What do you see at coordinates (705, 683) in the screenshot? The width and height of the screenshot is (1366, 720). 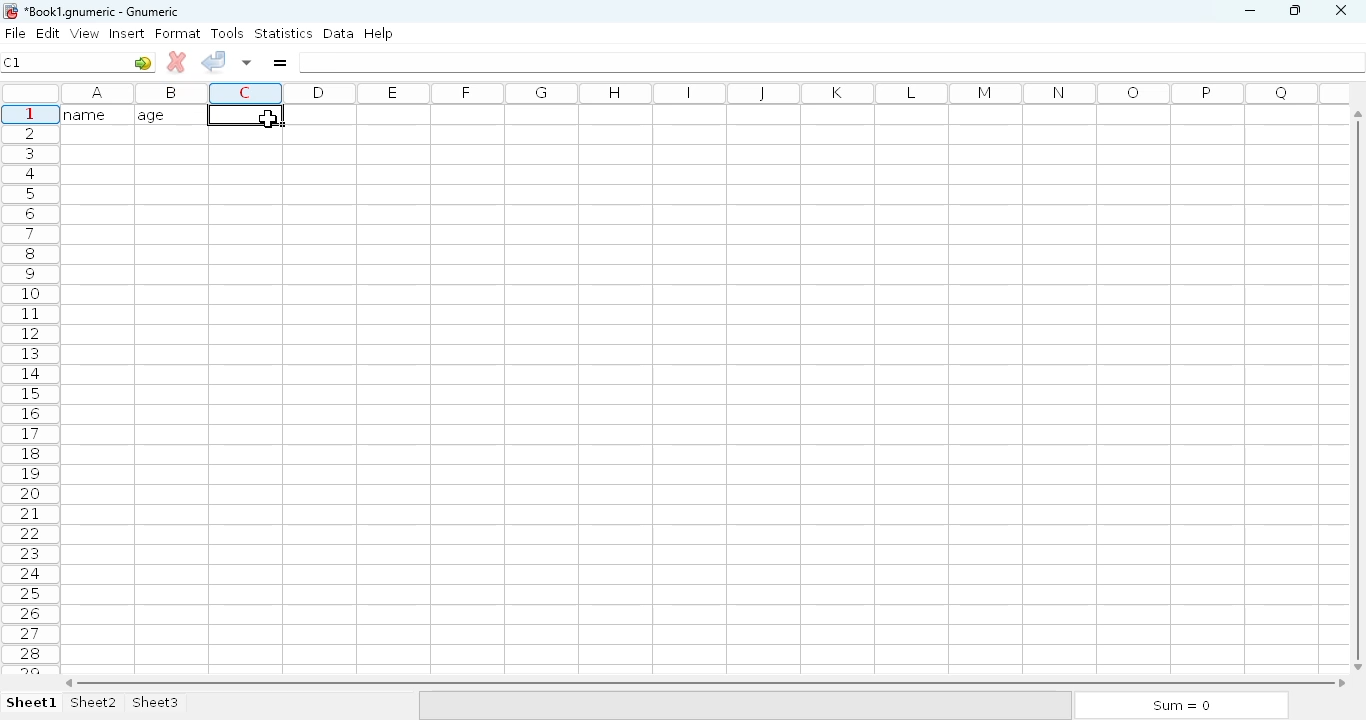 I see `horizontal scroll bar` at bounding box center [705, 683].